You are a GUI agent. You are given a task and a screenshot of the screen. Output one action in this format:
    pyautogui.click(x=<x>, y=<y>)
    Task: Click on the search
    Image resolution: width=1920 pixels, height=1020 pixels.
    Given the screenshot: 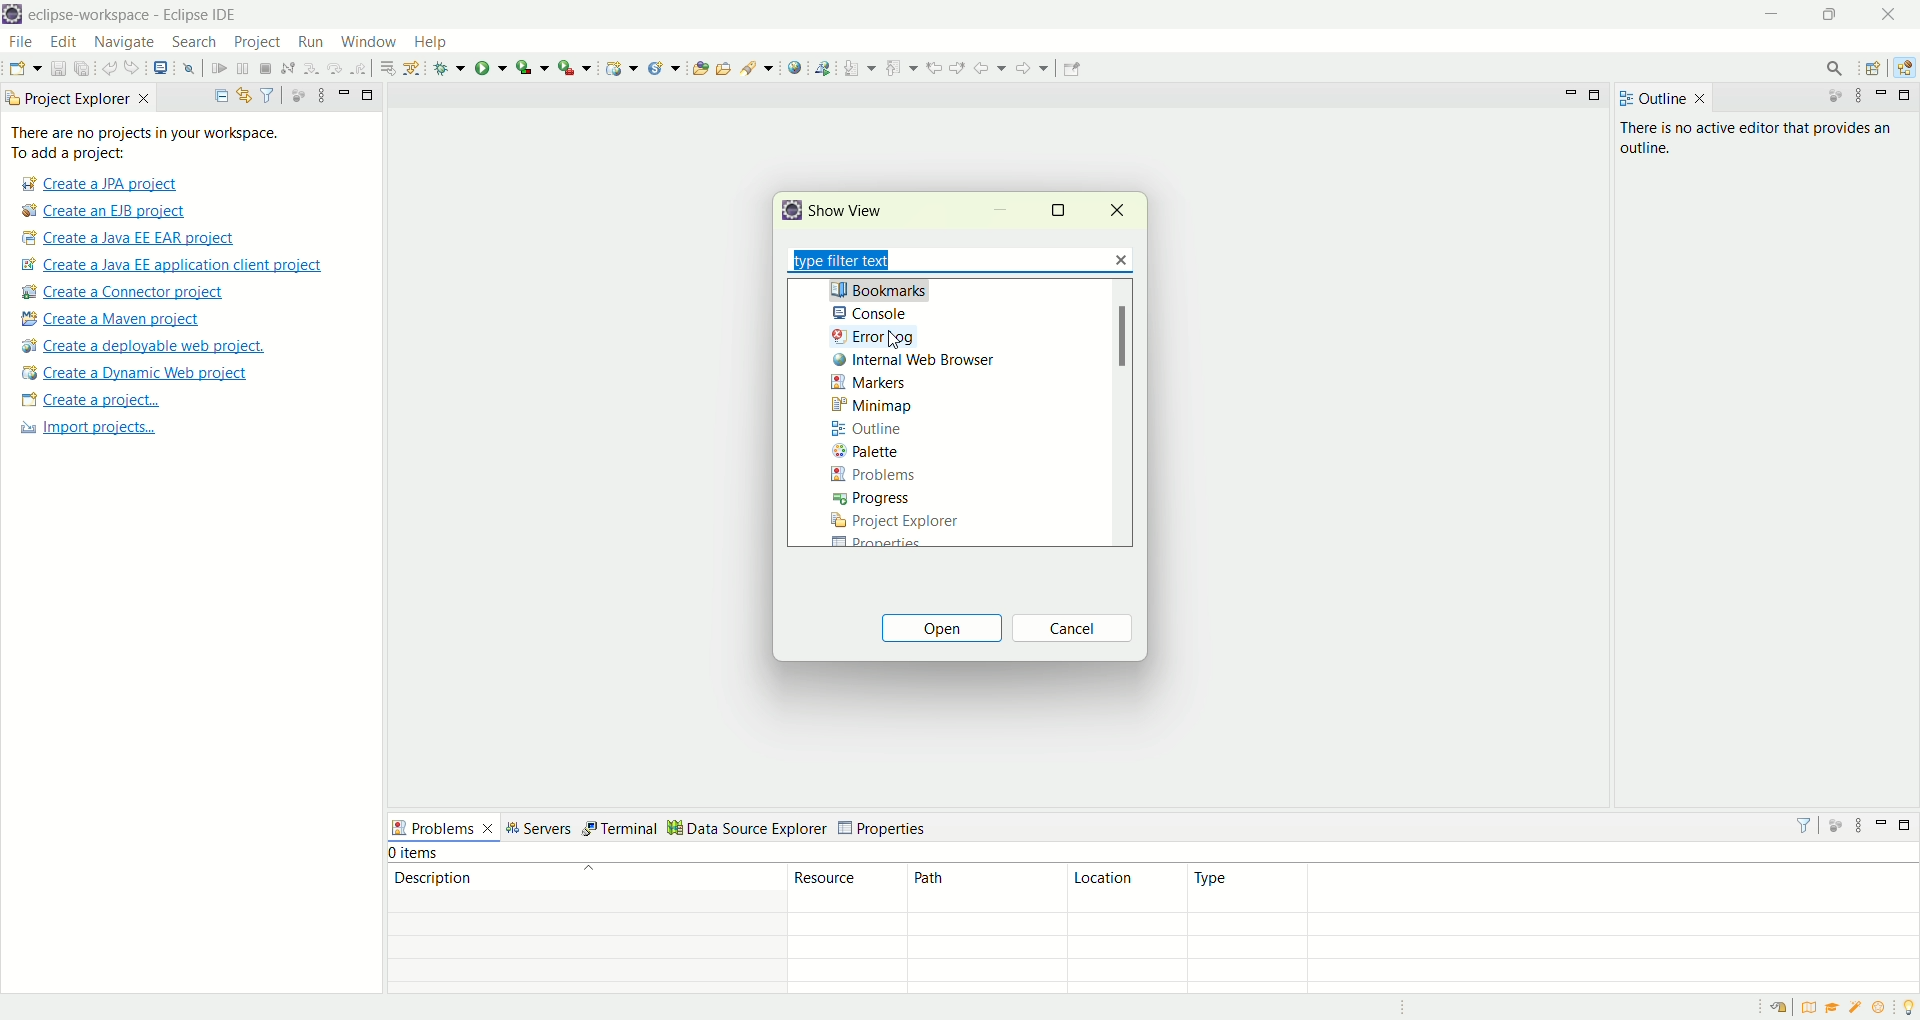 What is the action you would take?
    pyautogui.click(x=1829, y=66)
    